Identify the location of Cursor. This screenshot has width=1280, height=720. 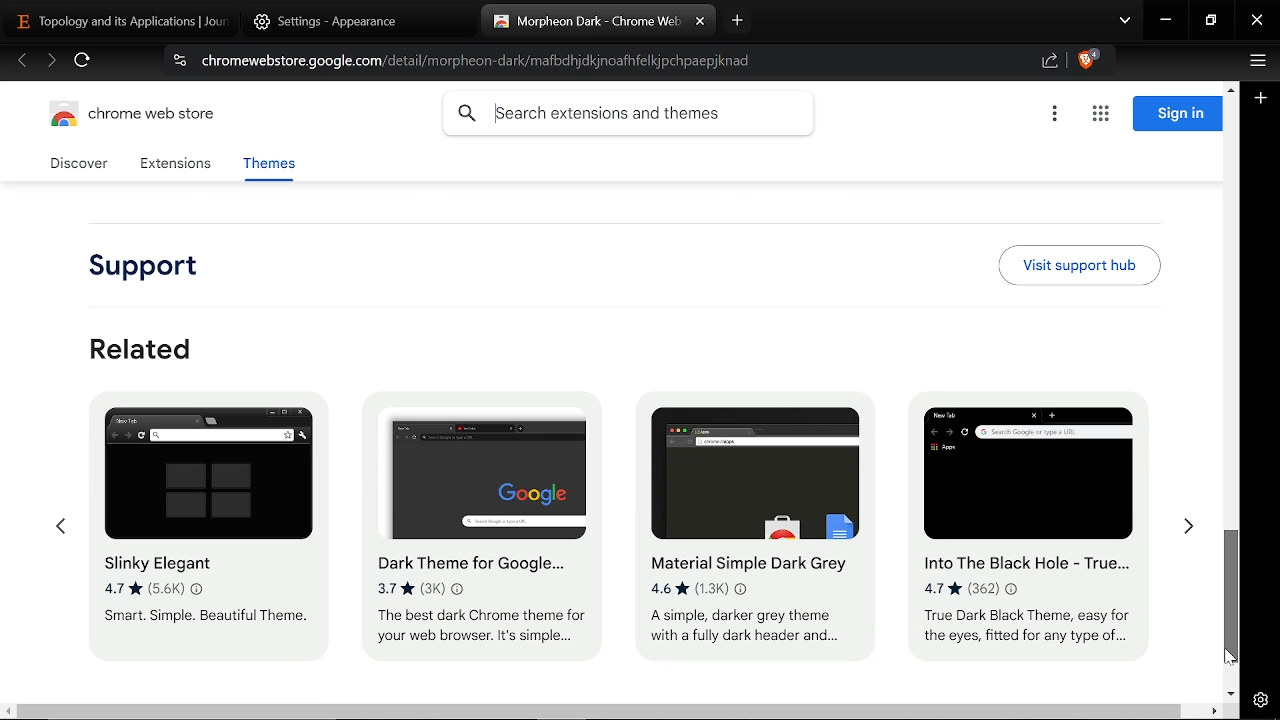
(1226, 655).